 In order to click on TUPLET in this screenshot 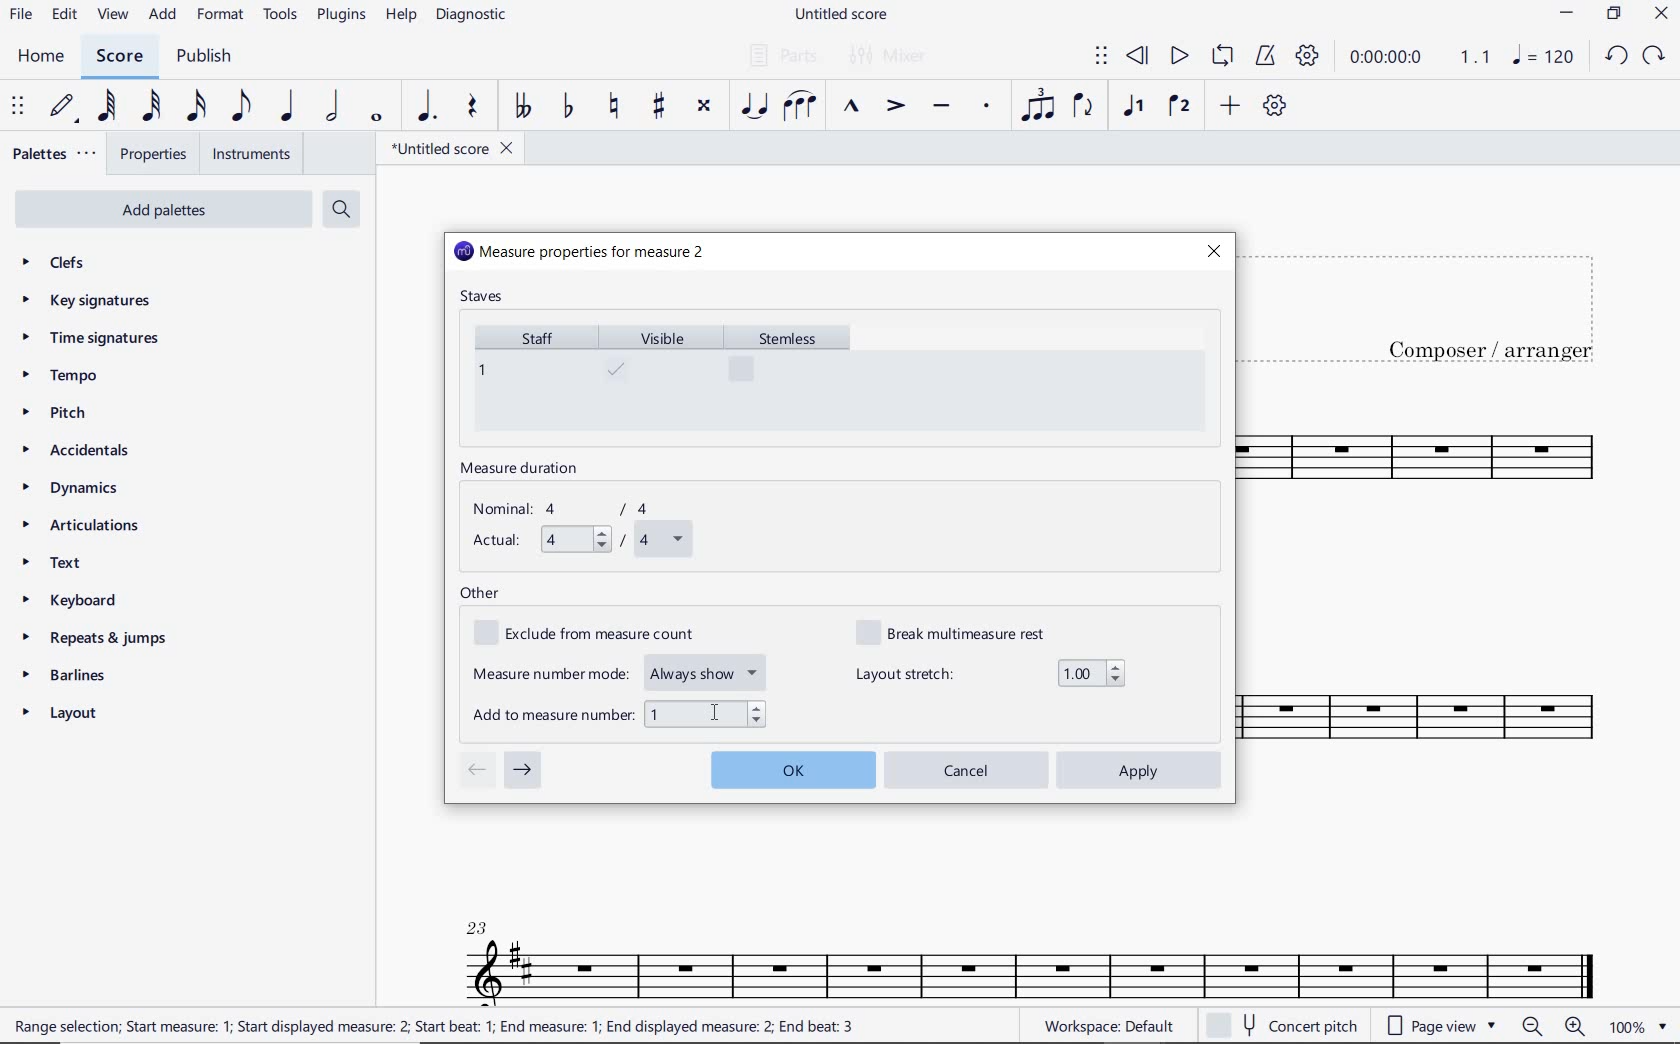, I will do `click(1040, 105)`.